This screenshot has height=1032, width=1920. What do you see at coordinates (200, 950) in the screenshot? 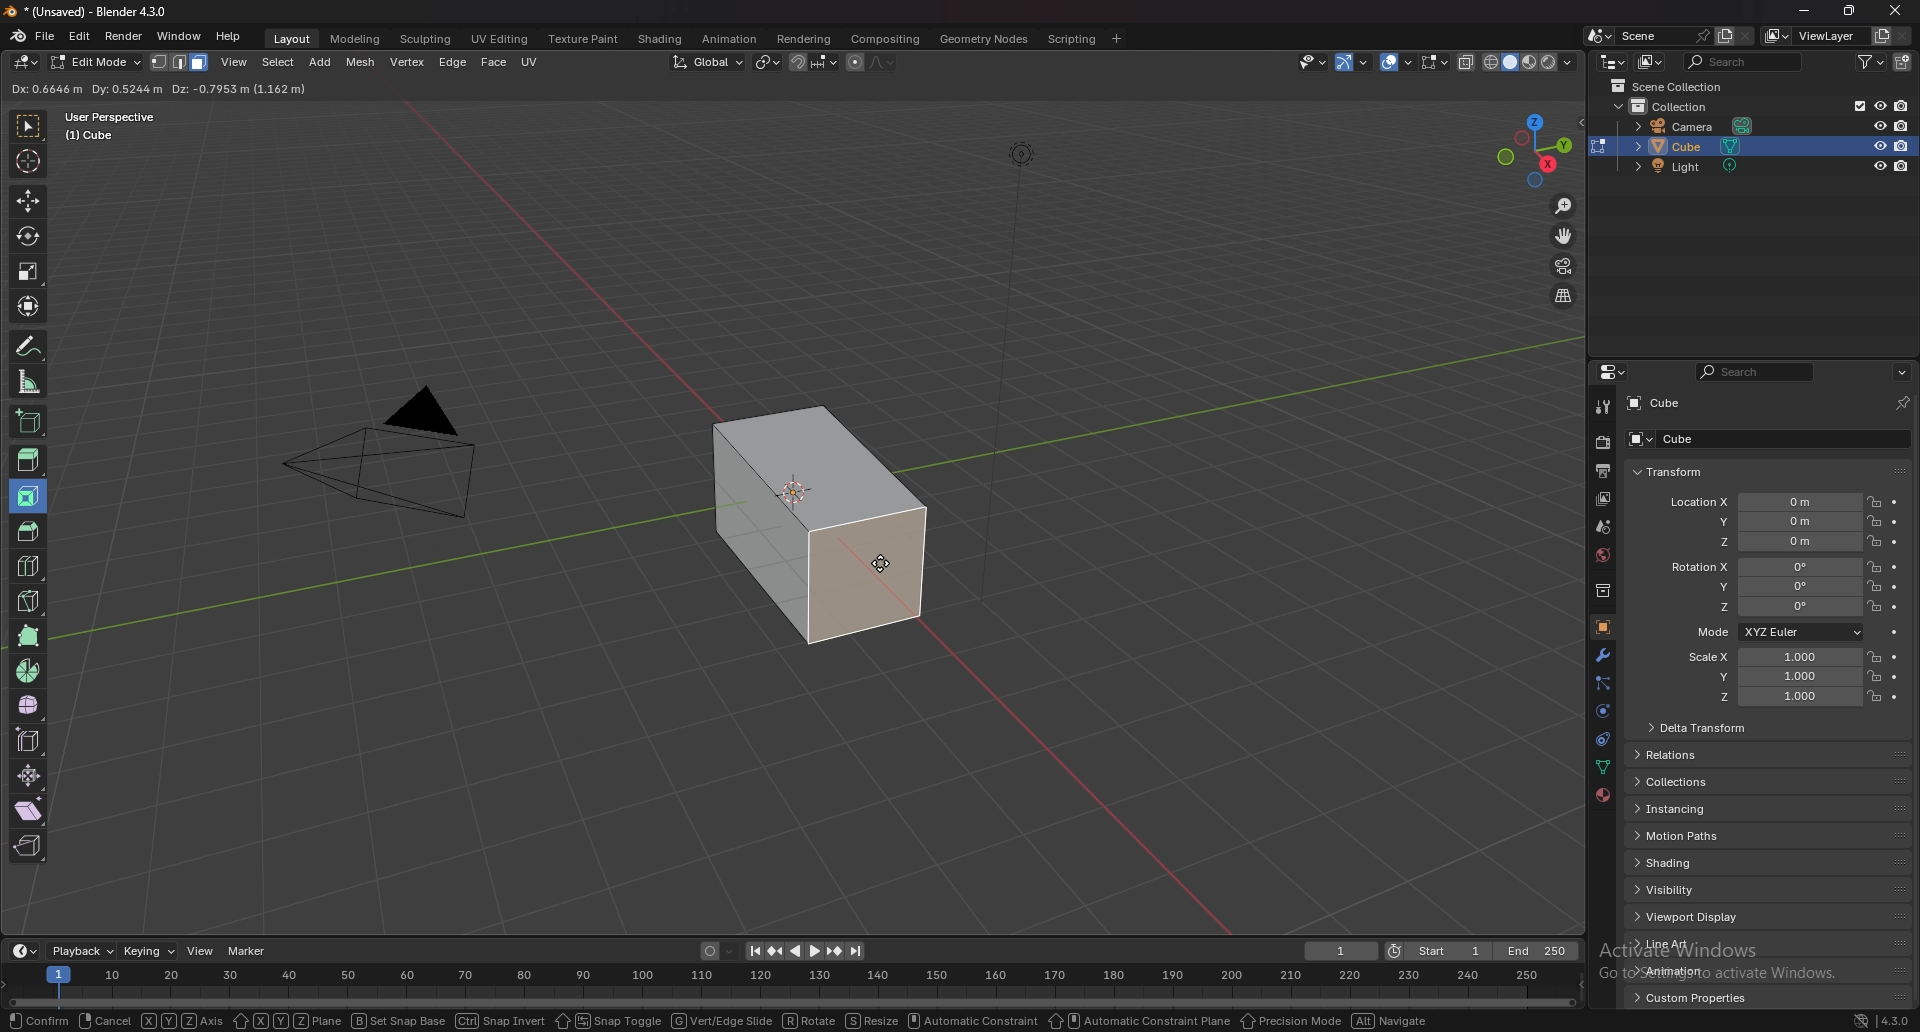
I see `view` at bounding box center [200, 950].